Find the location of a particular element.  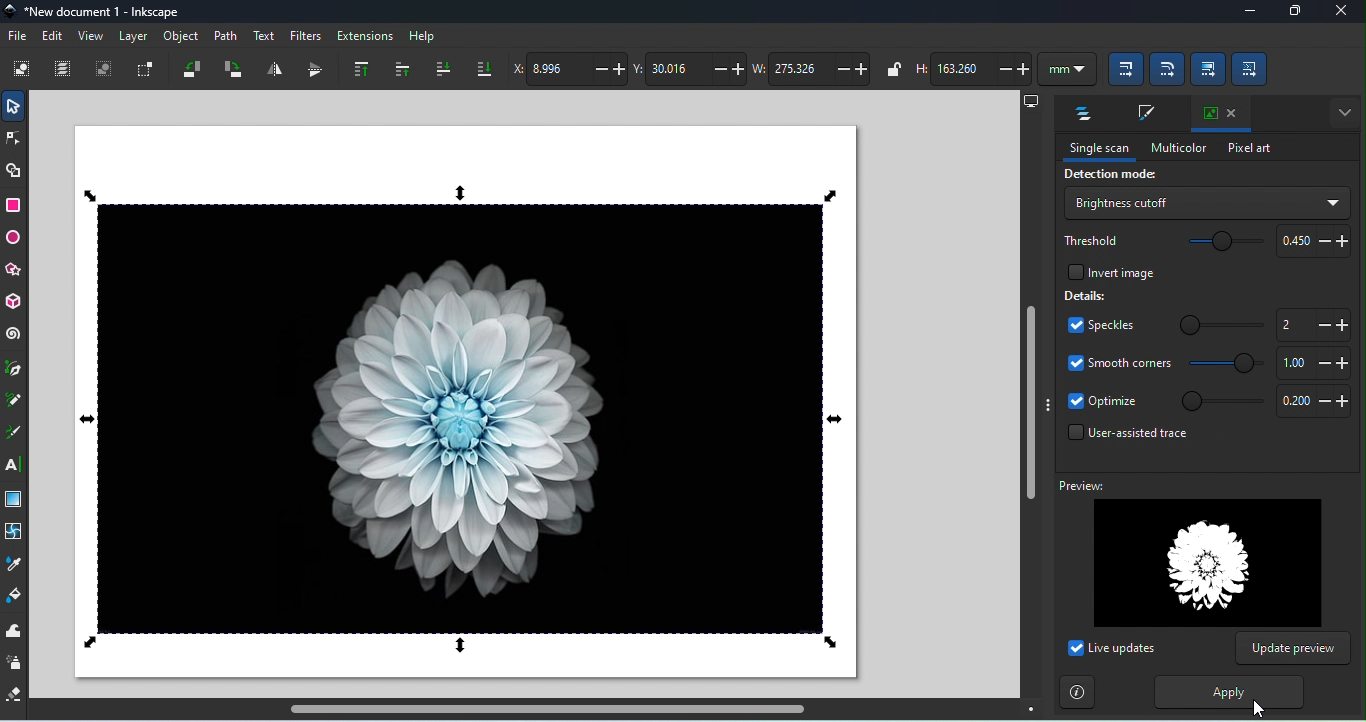

Calligraphy tool is located at coordinates (13, 435).